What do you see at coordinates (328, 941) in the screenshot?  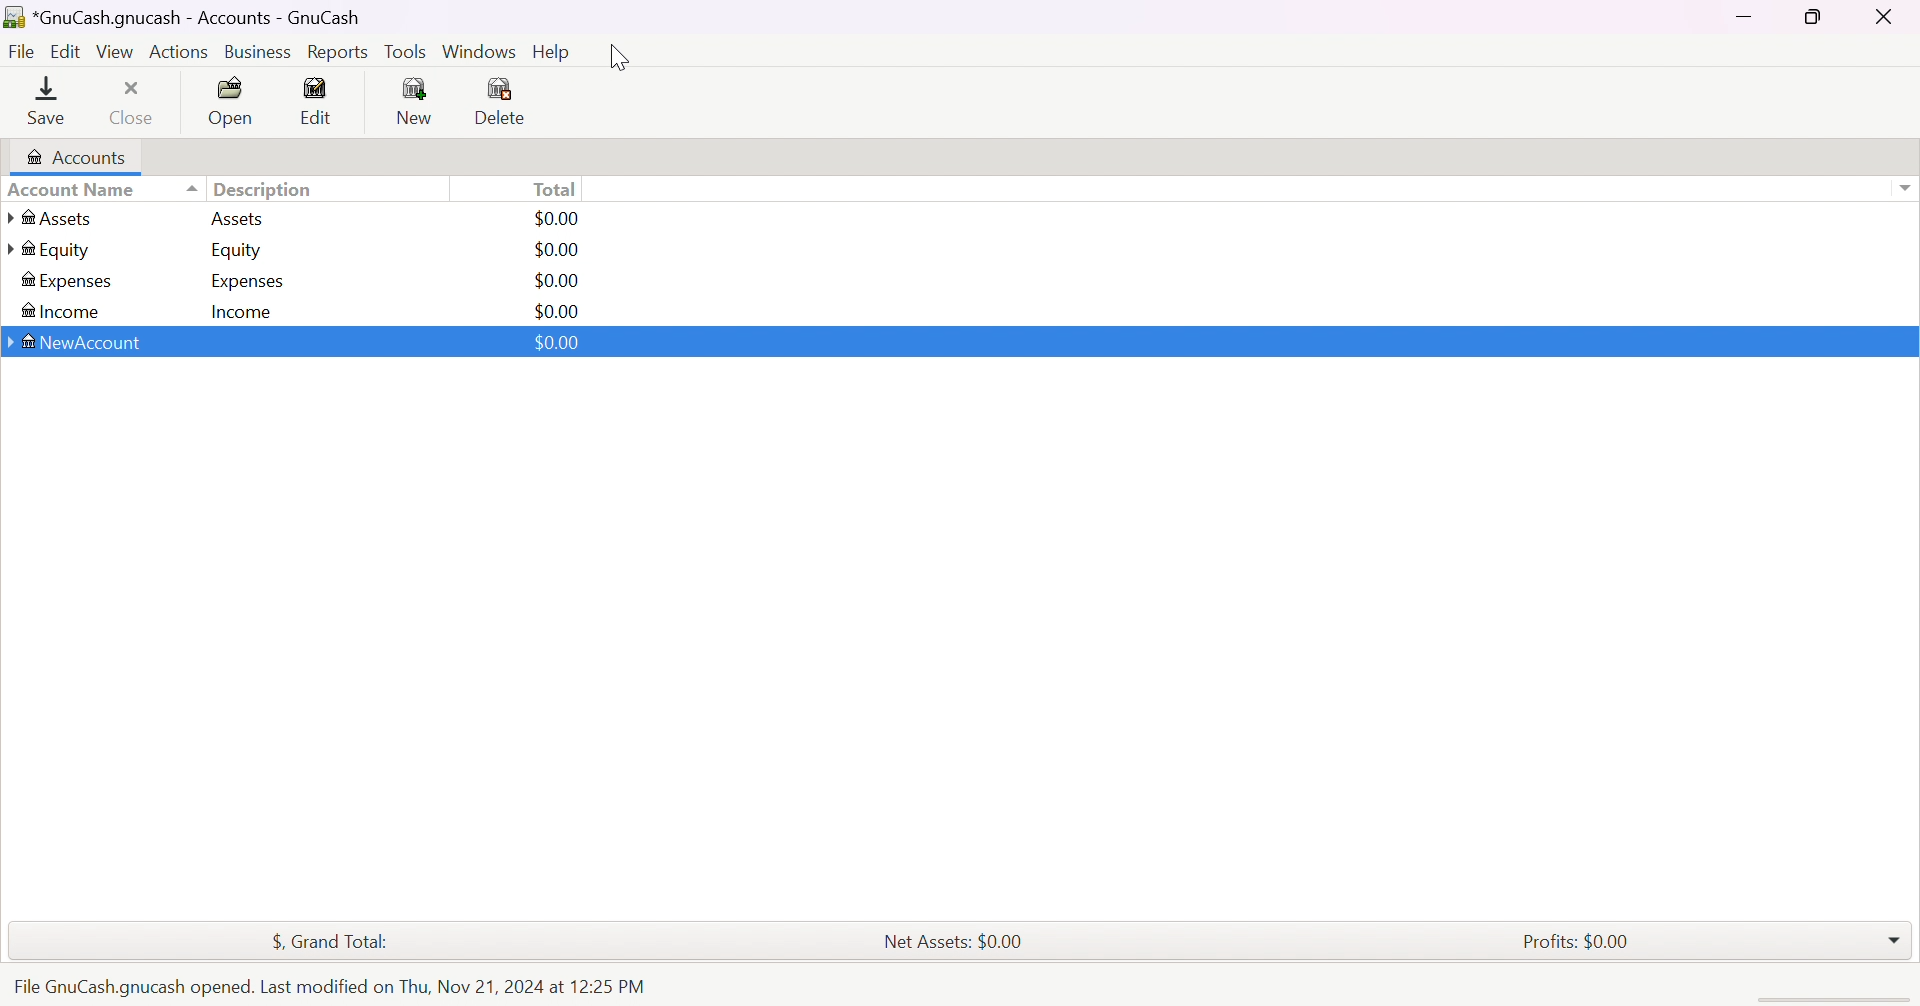 I see `$, Grand Total:` at bounding box center [328, 941].